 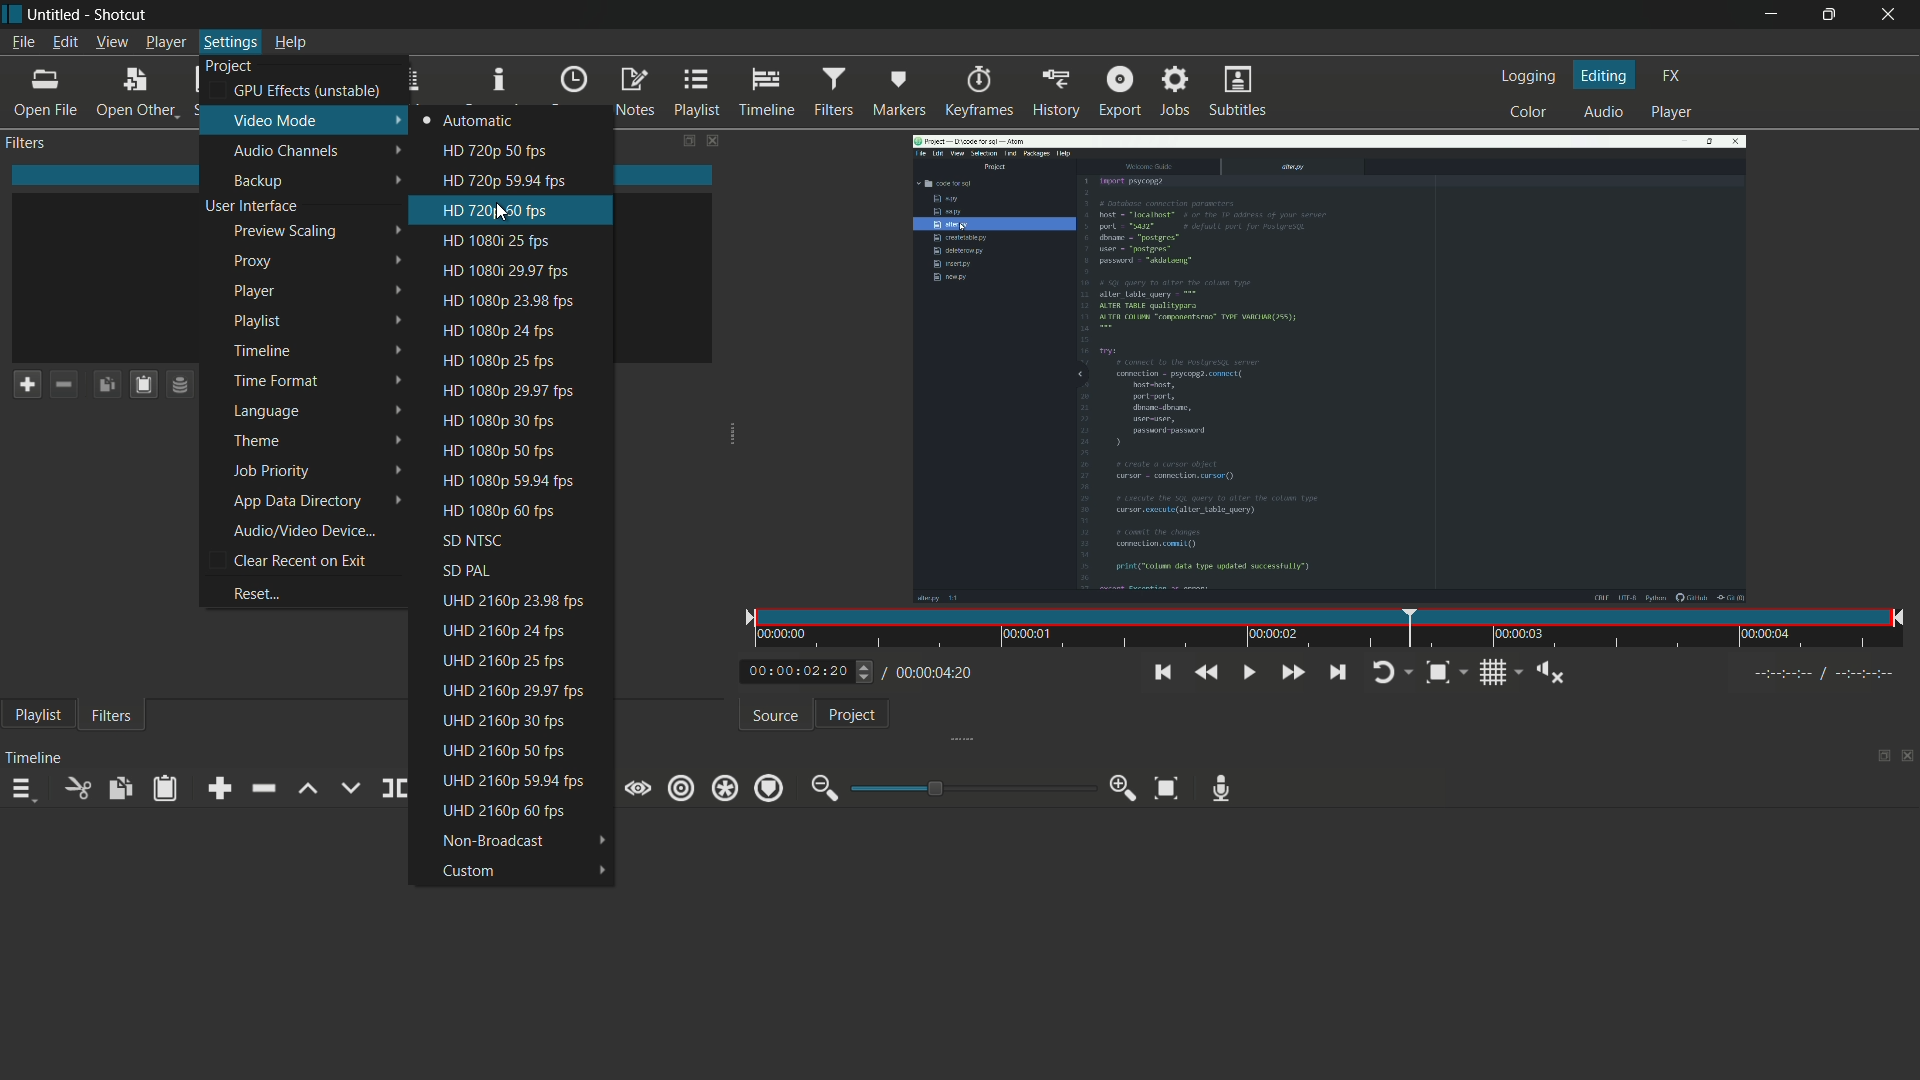 I want to click on file menu, so click(x=23, y=43).